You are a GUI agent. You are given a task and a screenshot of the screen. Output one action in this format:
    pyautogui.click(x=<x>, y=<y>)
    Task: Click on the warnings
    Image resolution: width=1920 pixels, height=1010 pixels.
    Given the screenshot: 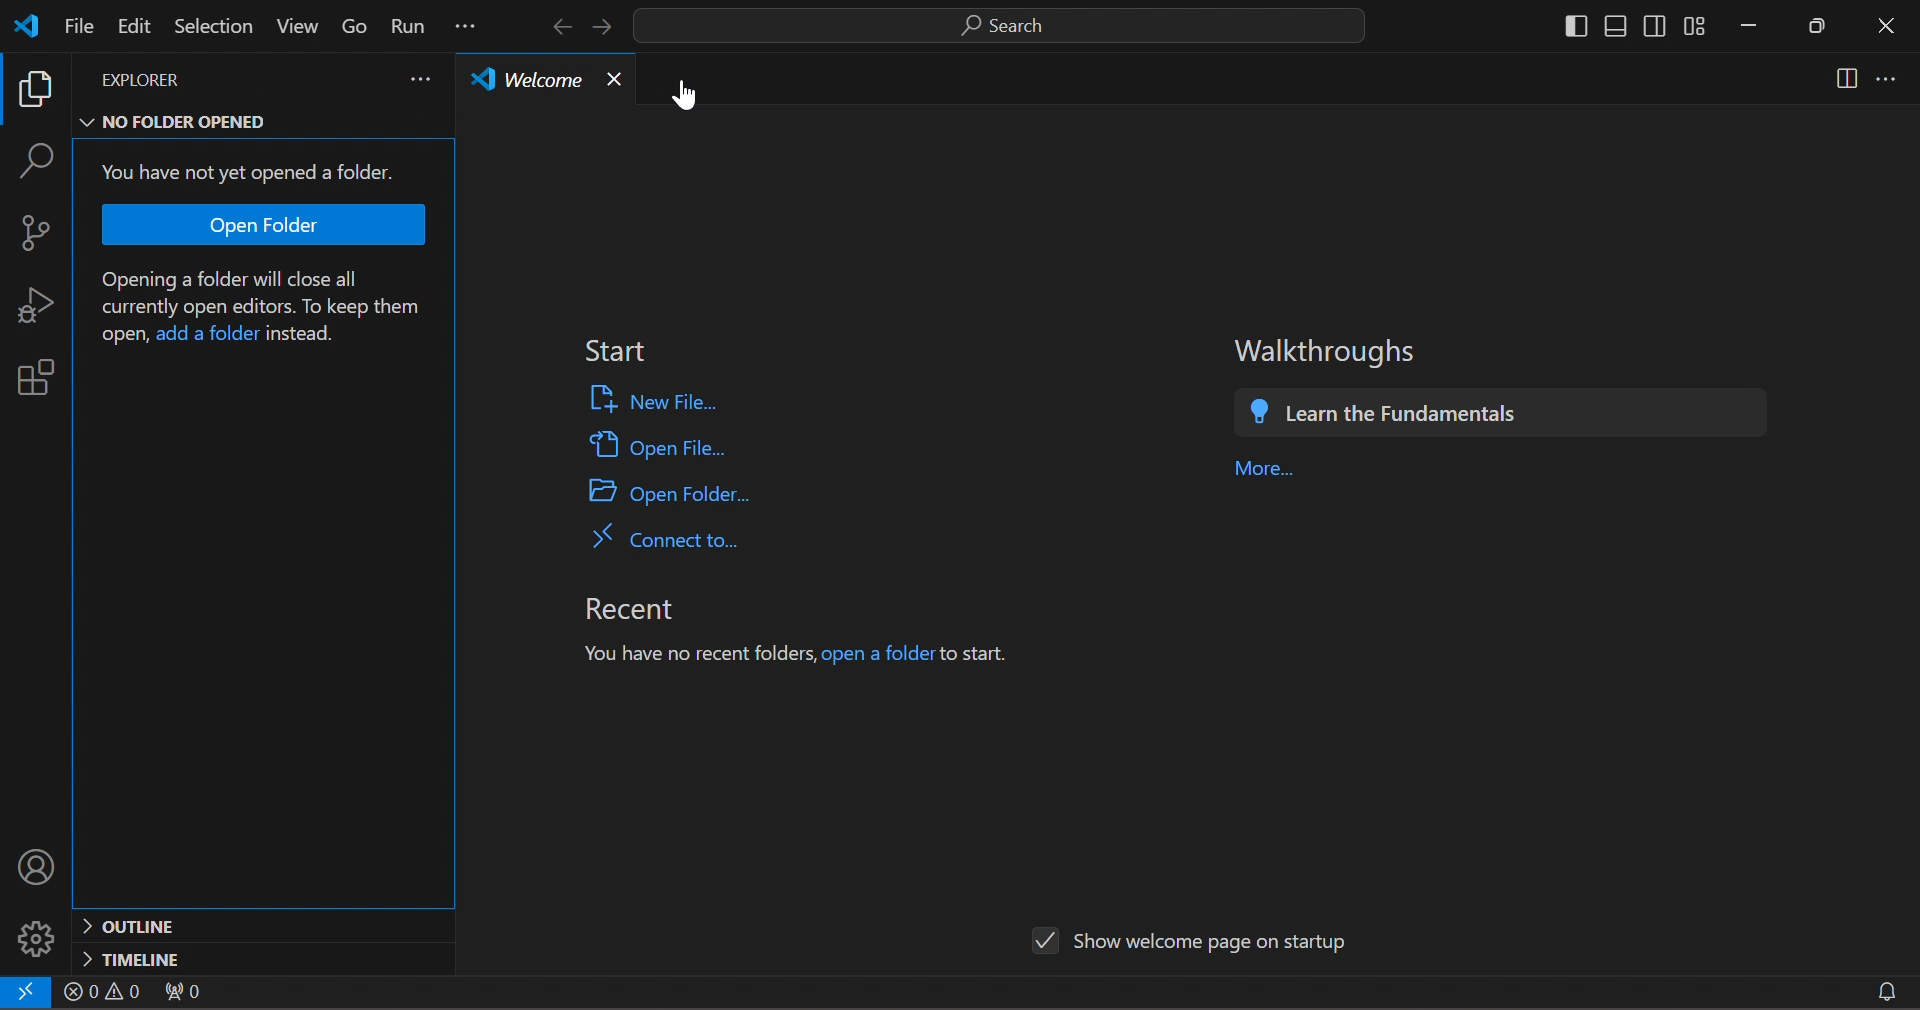 What is the action you would take?
    pyautogui.click(x=104, y=991)
    